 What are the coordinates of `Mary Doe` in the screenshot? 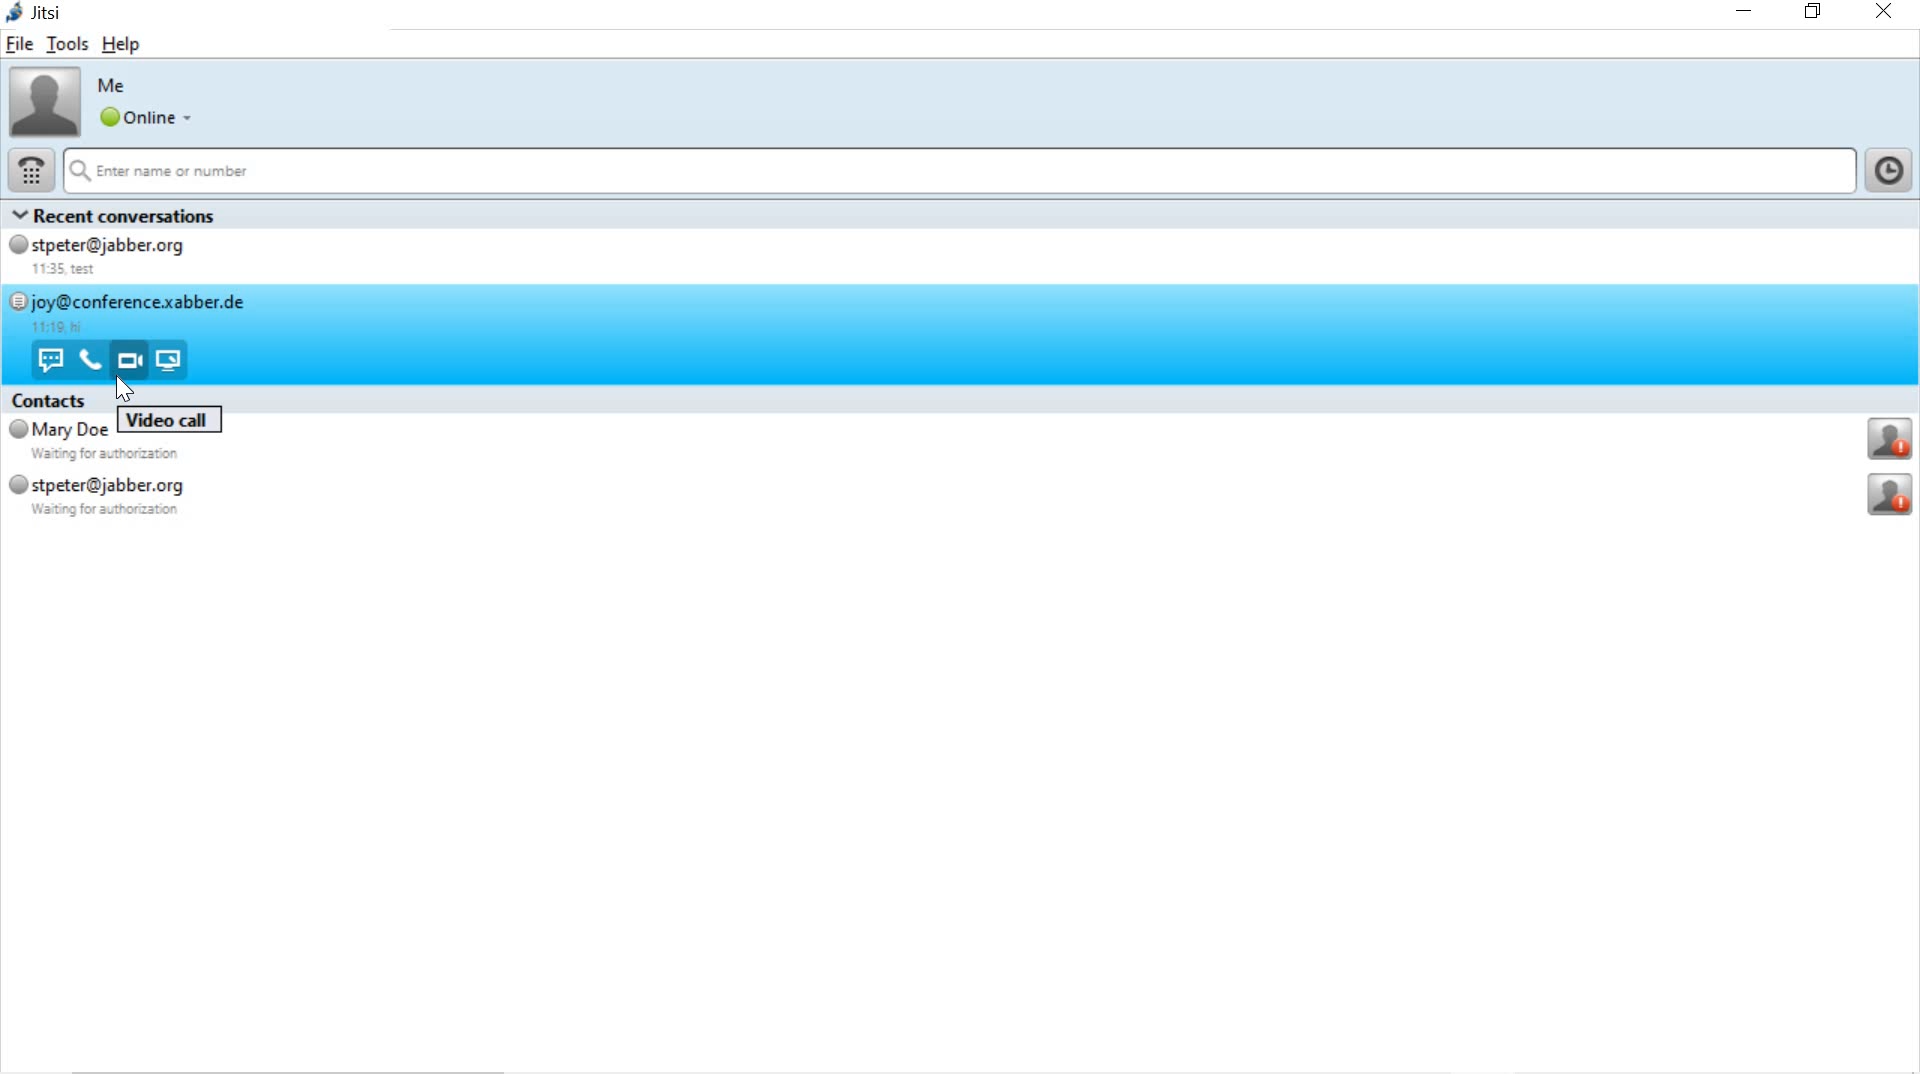 It's located at (59, 430).